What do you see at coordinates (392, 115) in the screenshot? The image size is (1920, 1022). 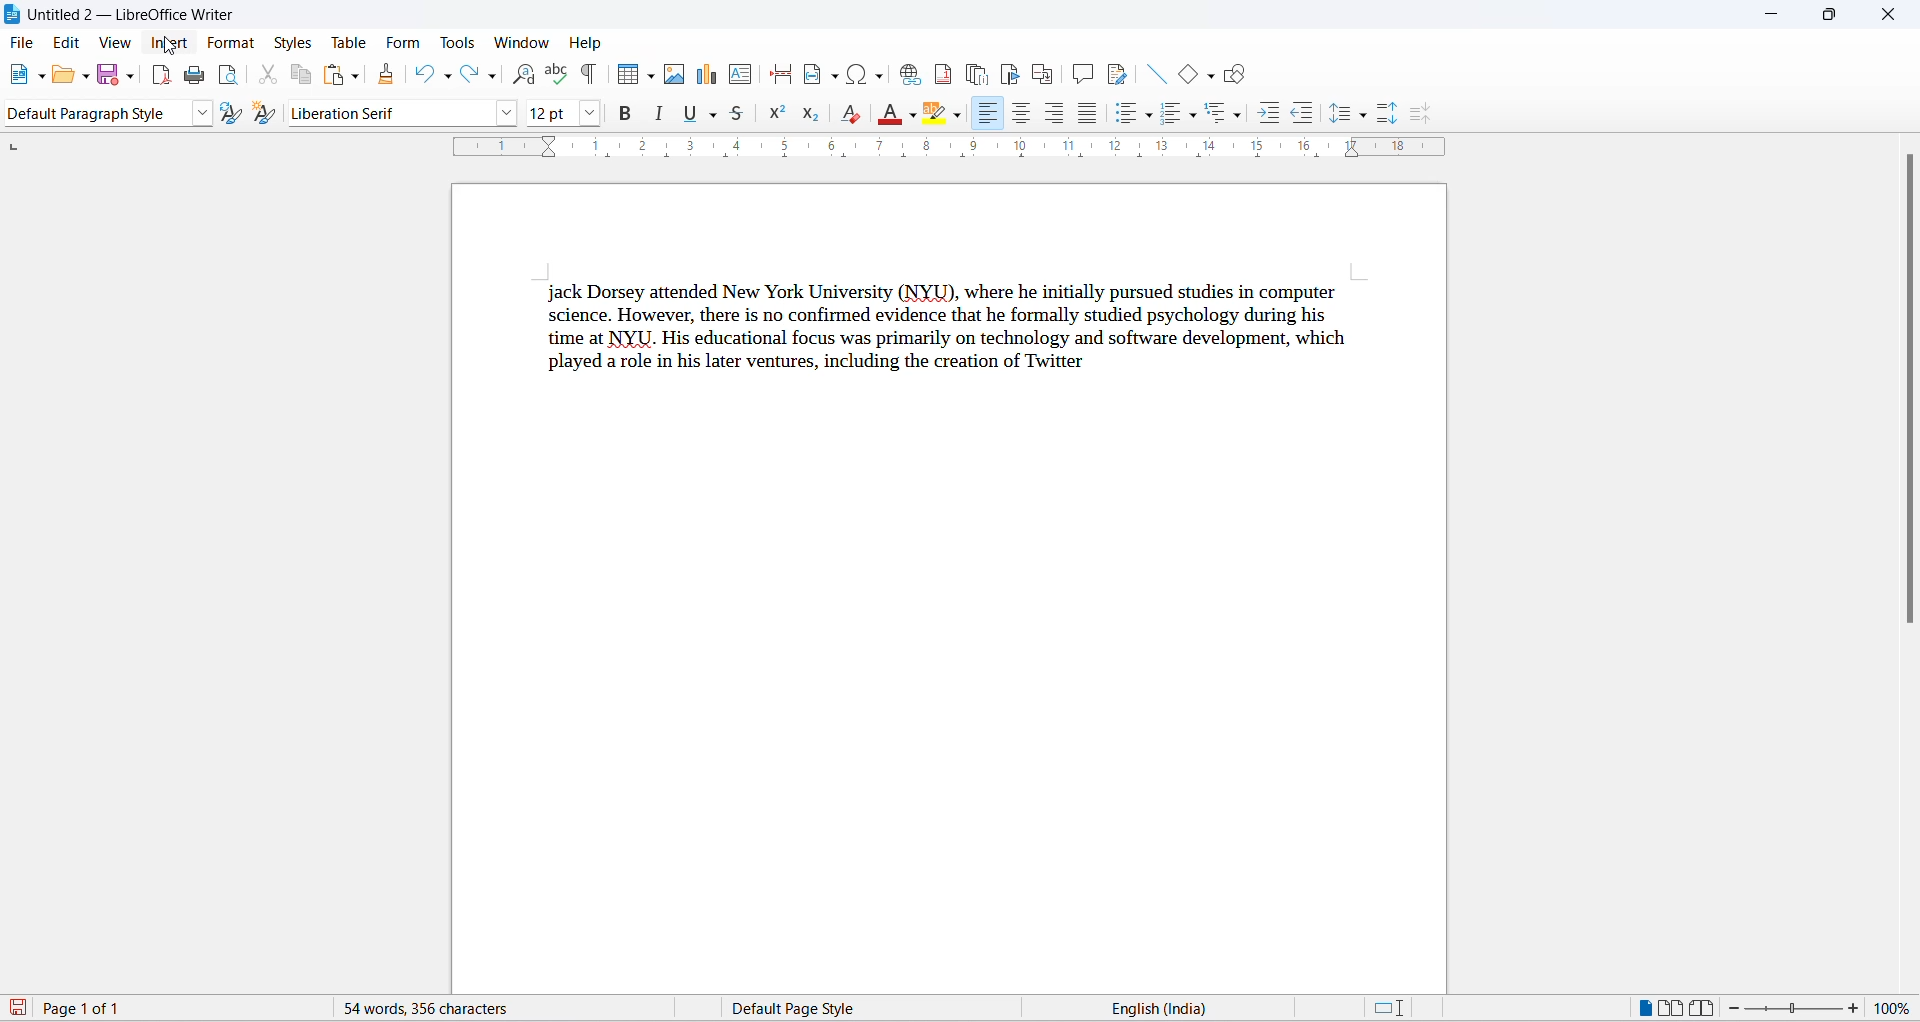 I see `font name` at bounding box center [392, 115].